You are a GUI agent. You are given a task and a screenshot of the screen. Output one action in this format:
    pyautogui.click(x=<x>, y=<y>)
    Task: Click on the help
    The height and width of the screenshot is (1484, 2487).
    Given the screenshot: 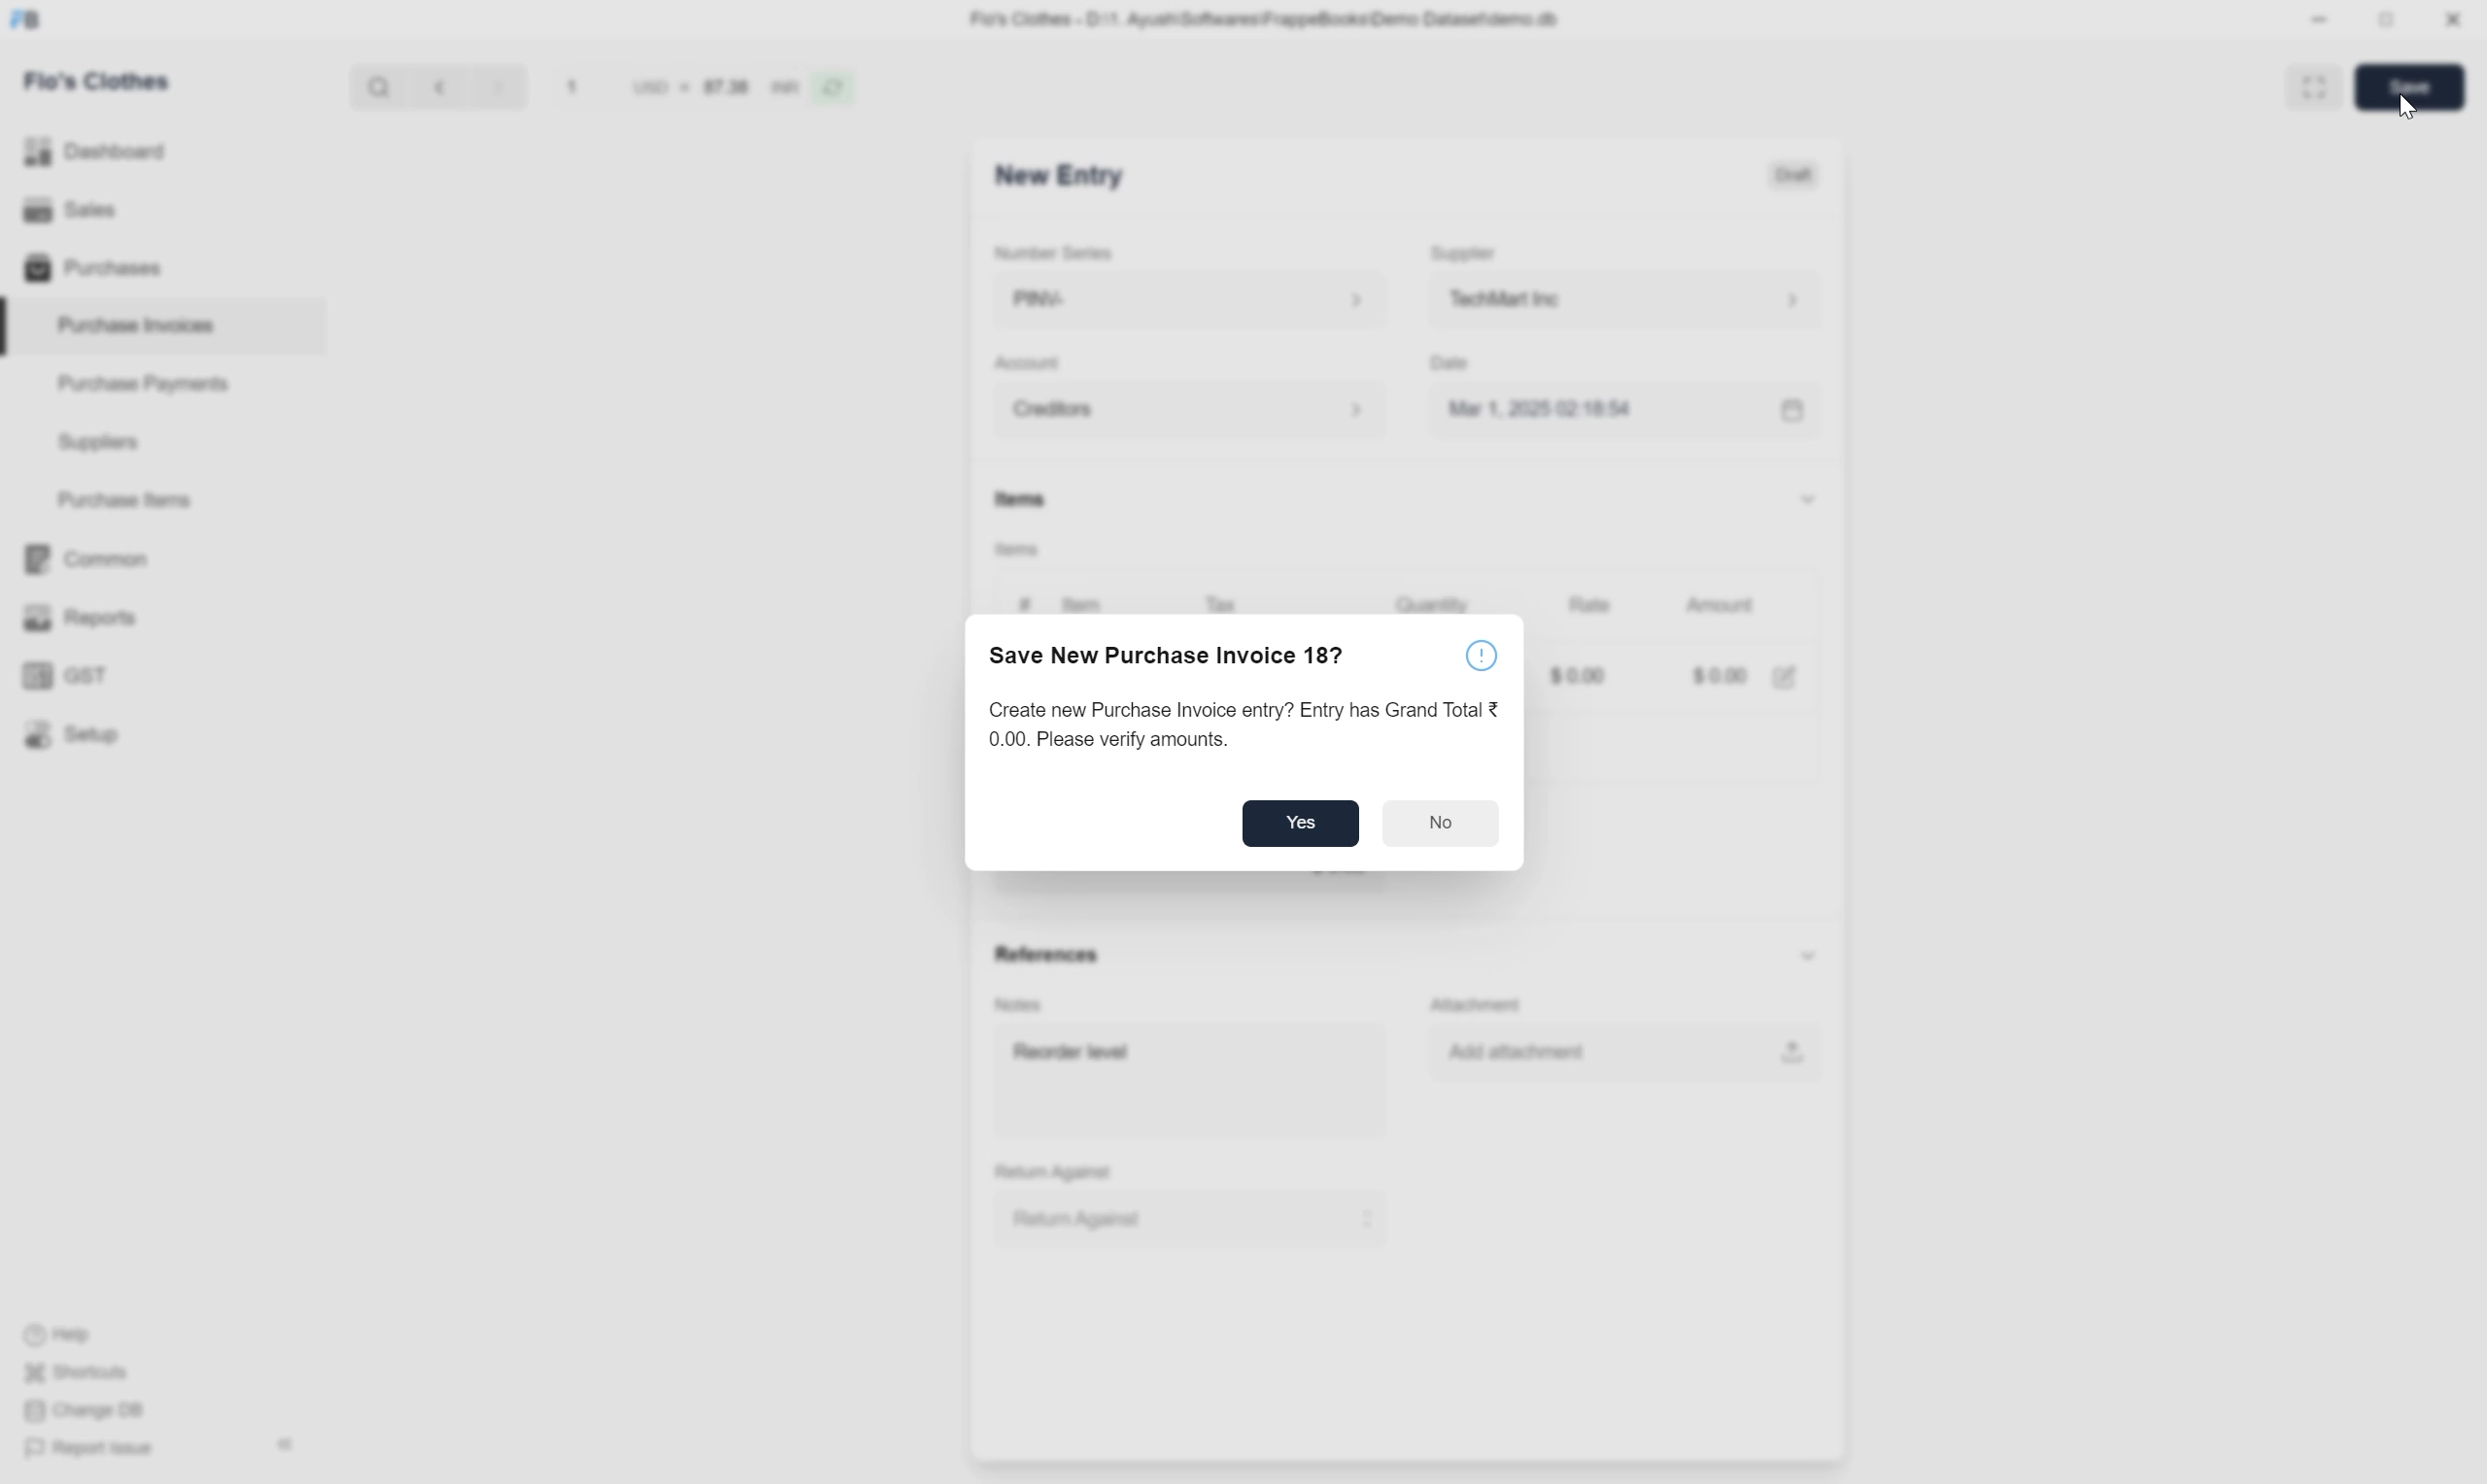 What is the action you would take?
    pyautogui.click(x=1486, y=653)
    